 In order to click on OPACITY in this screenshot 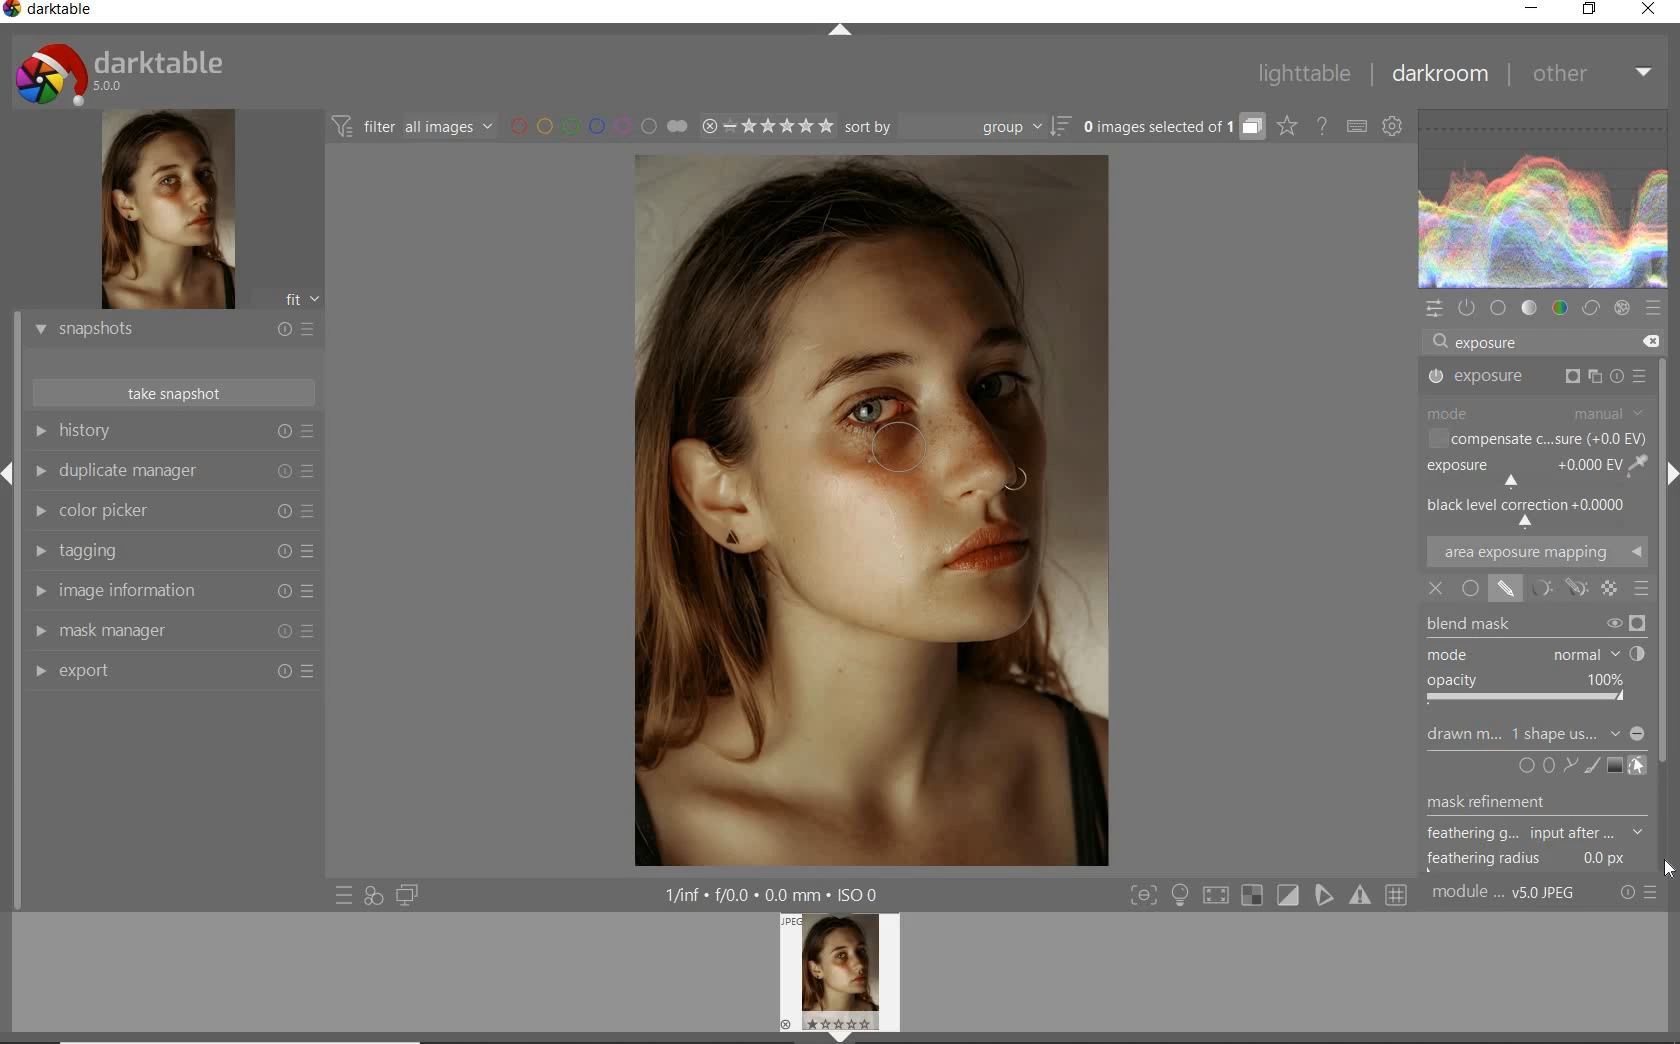, I will do `click(1527, 689)`.